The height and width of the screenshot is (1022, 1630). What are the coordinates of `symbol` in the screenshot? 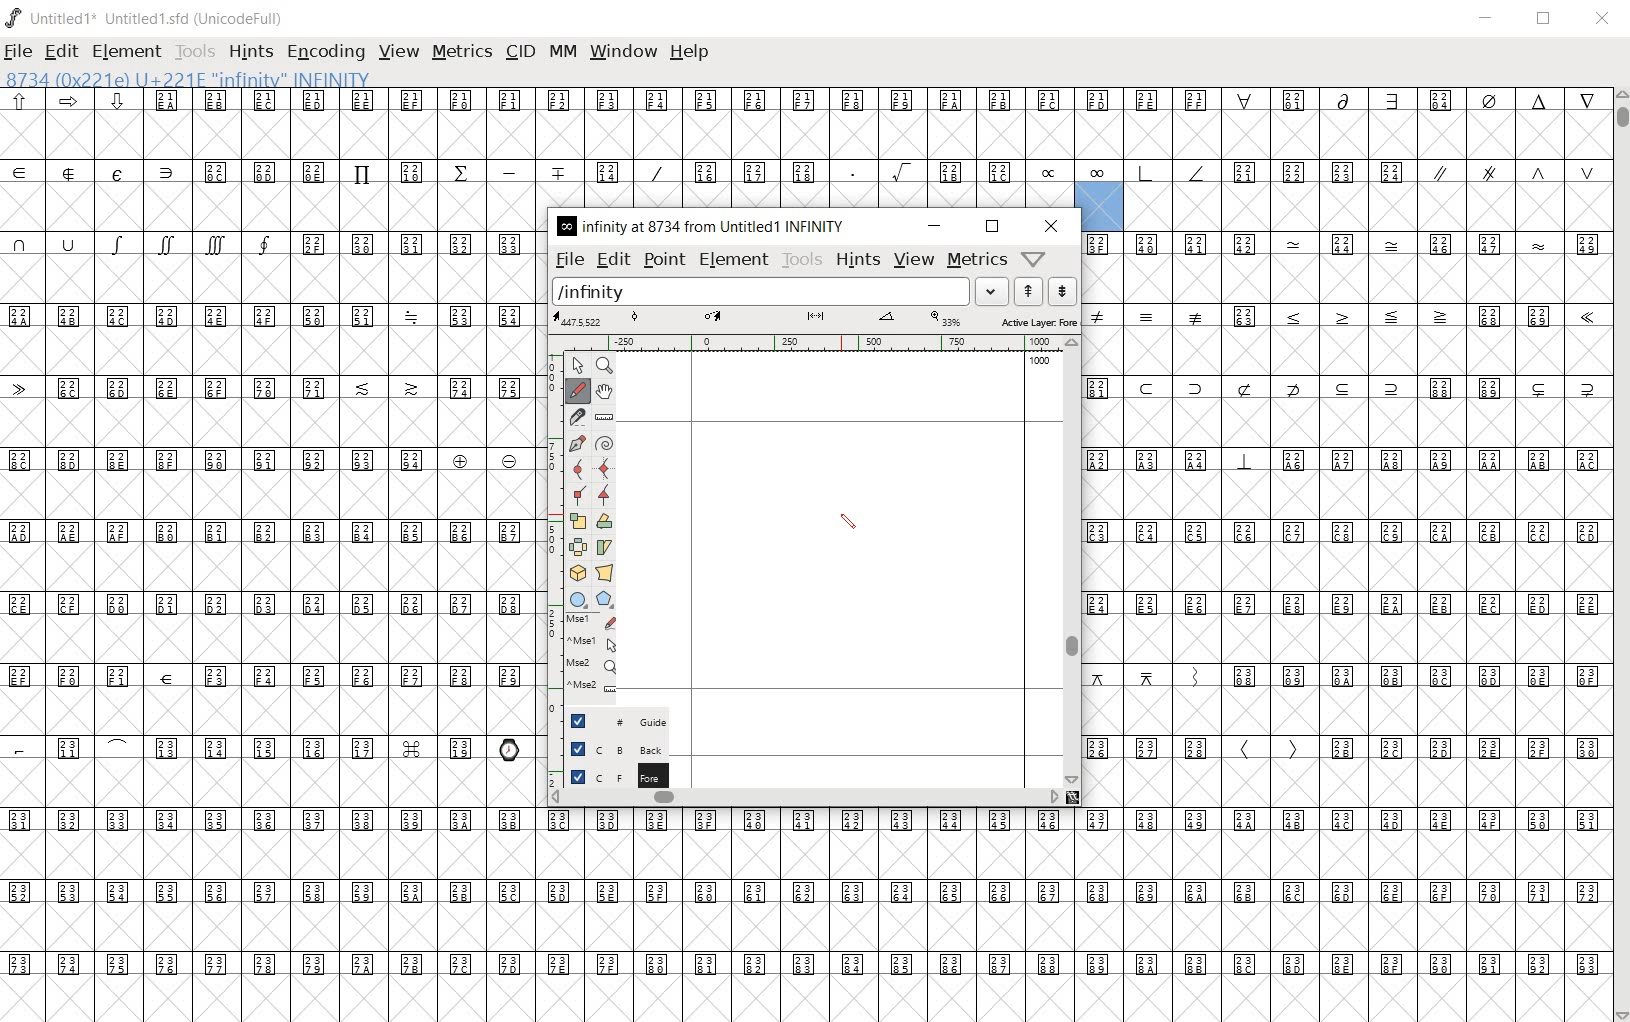 It's located at (1587, 318).